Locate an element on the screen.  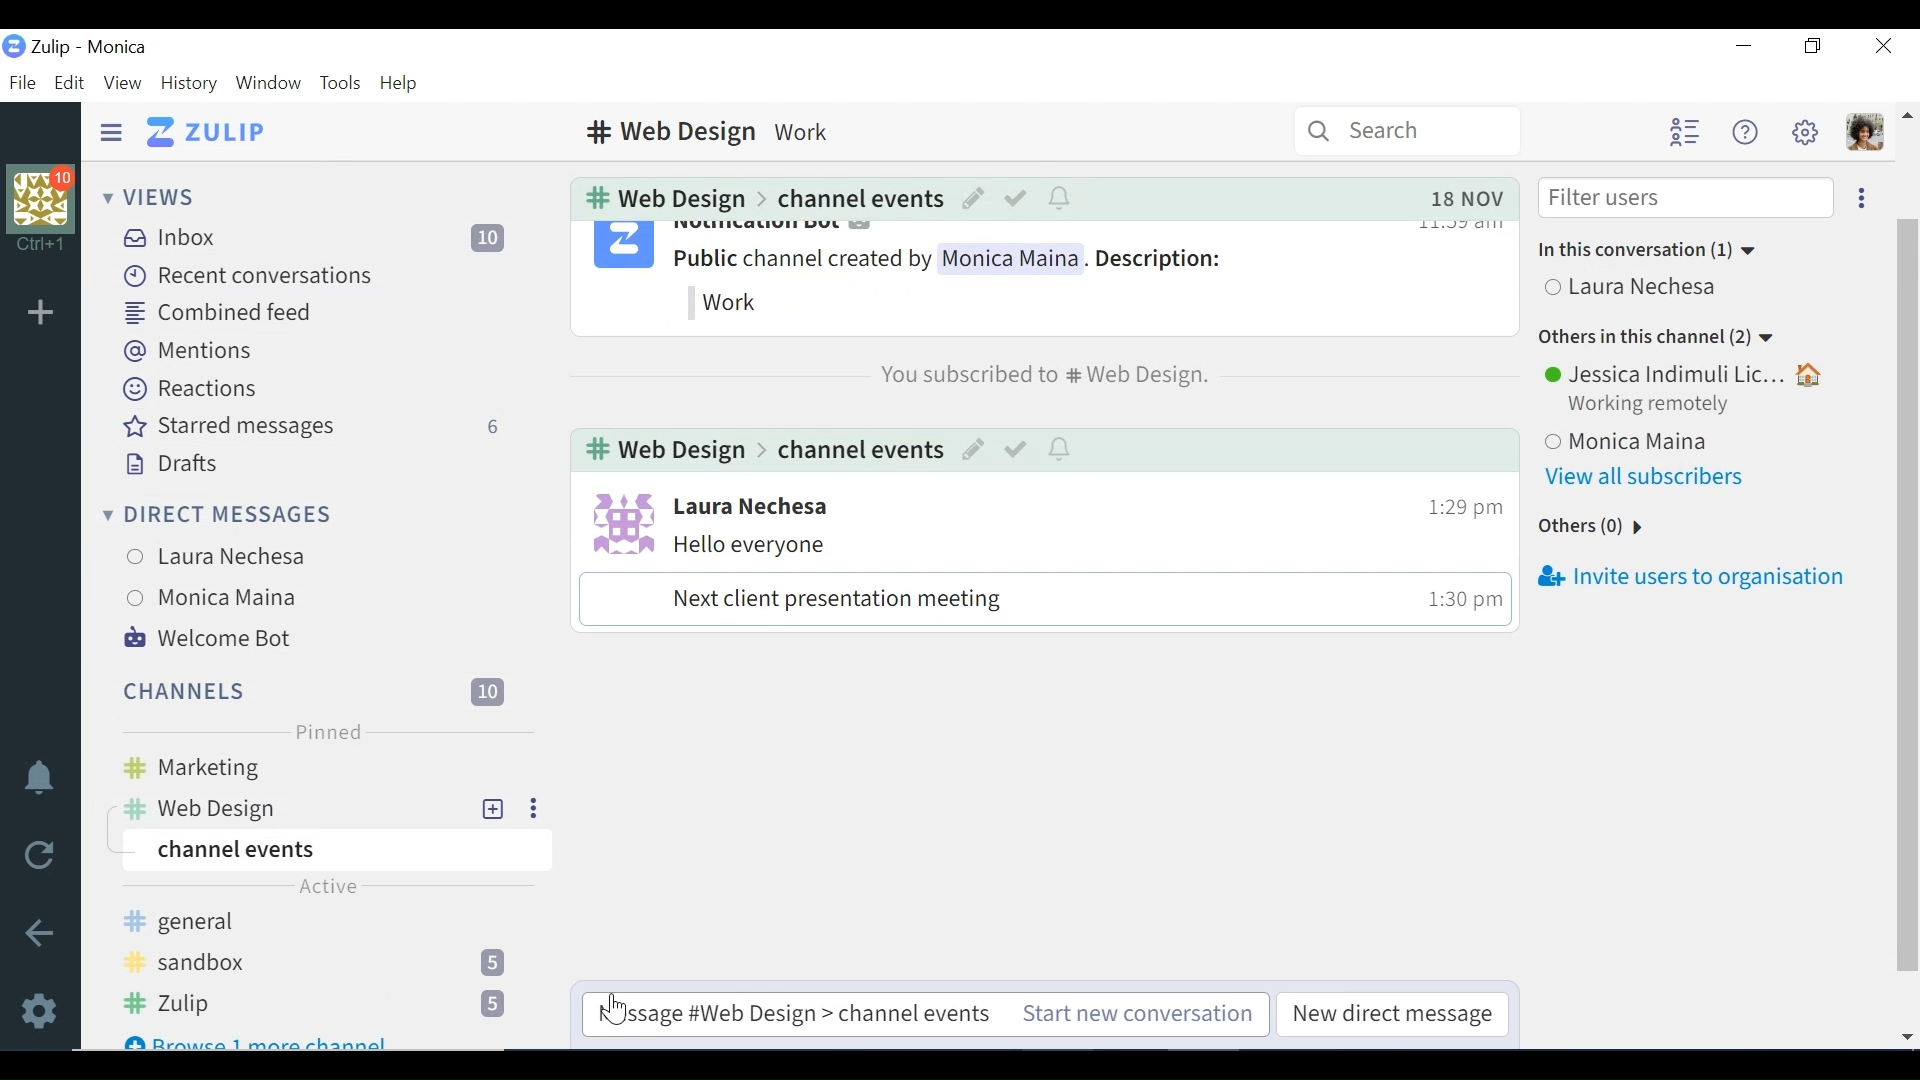
Channel events is located at coordinates (856, 450).